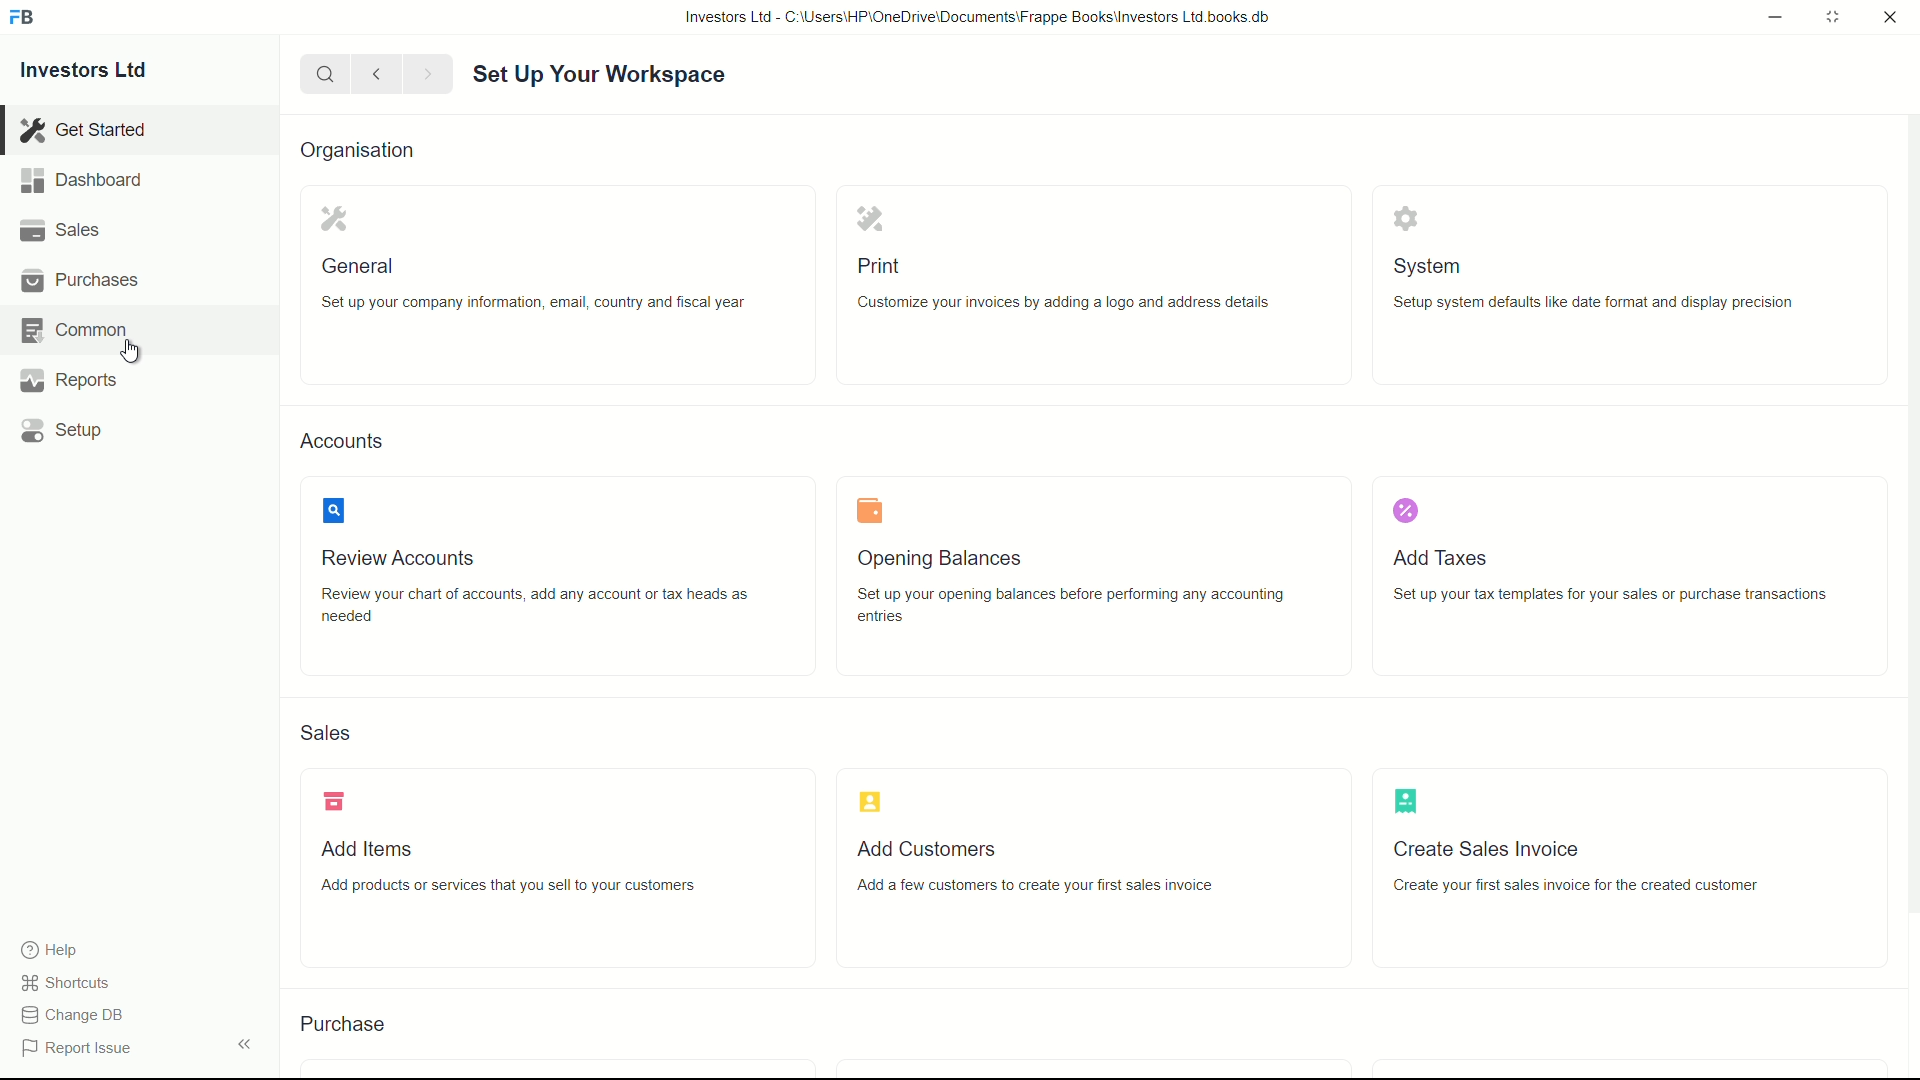  Describe the element at coordinates (323, 73) in the screenshot. I see `search` at that location.